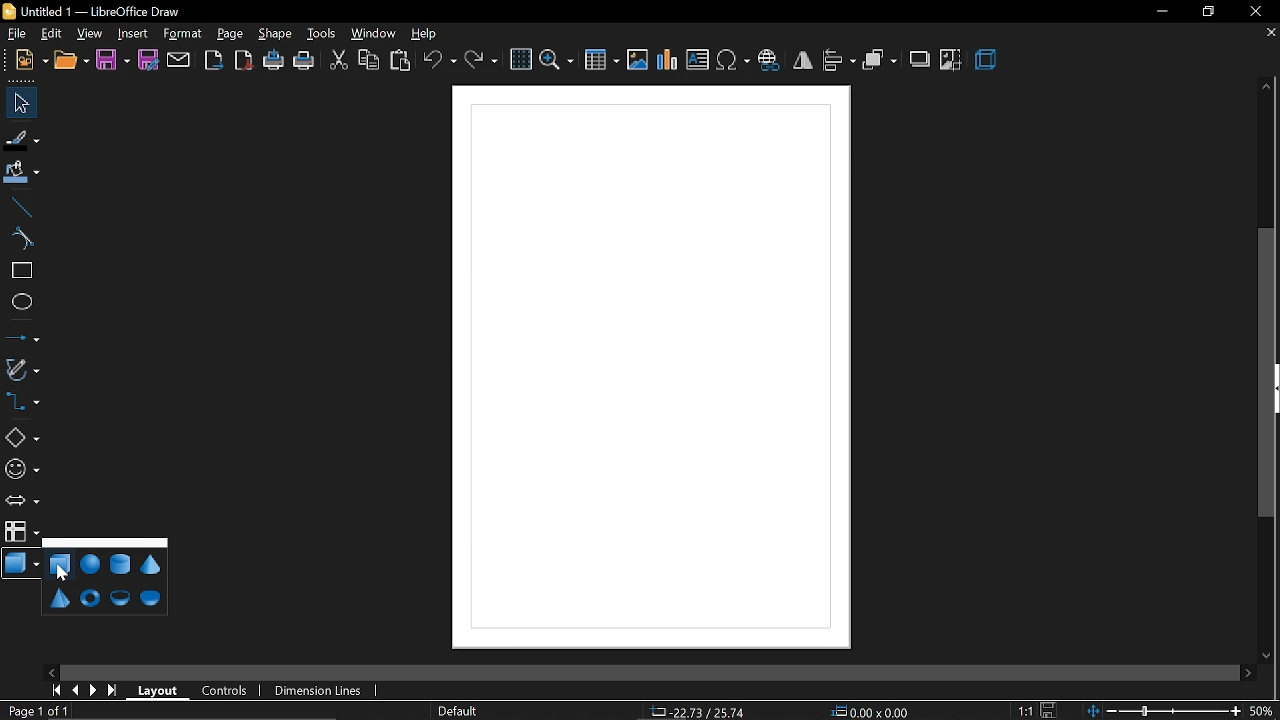 This screenshot has width=1280, height=720. I want to click on save, so click(114, 61).